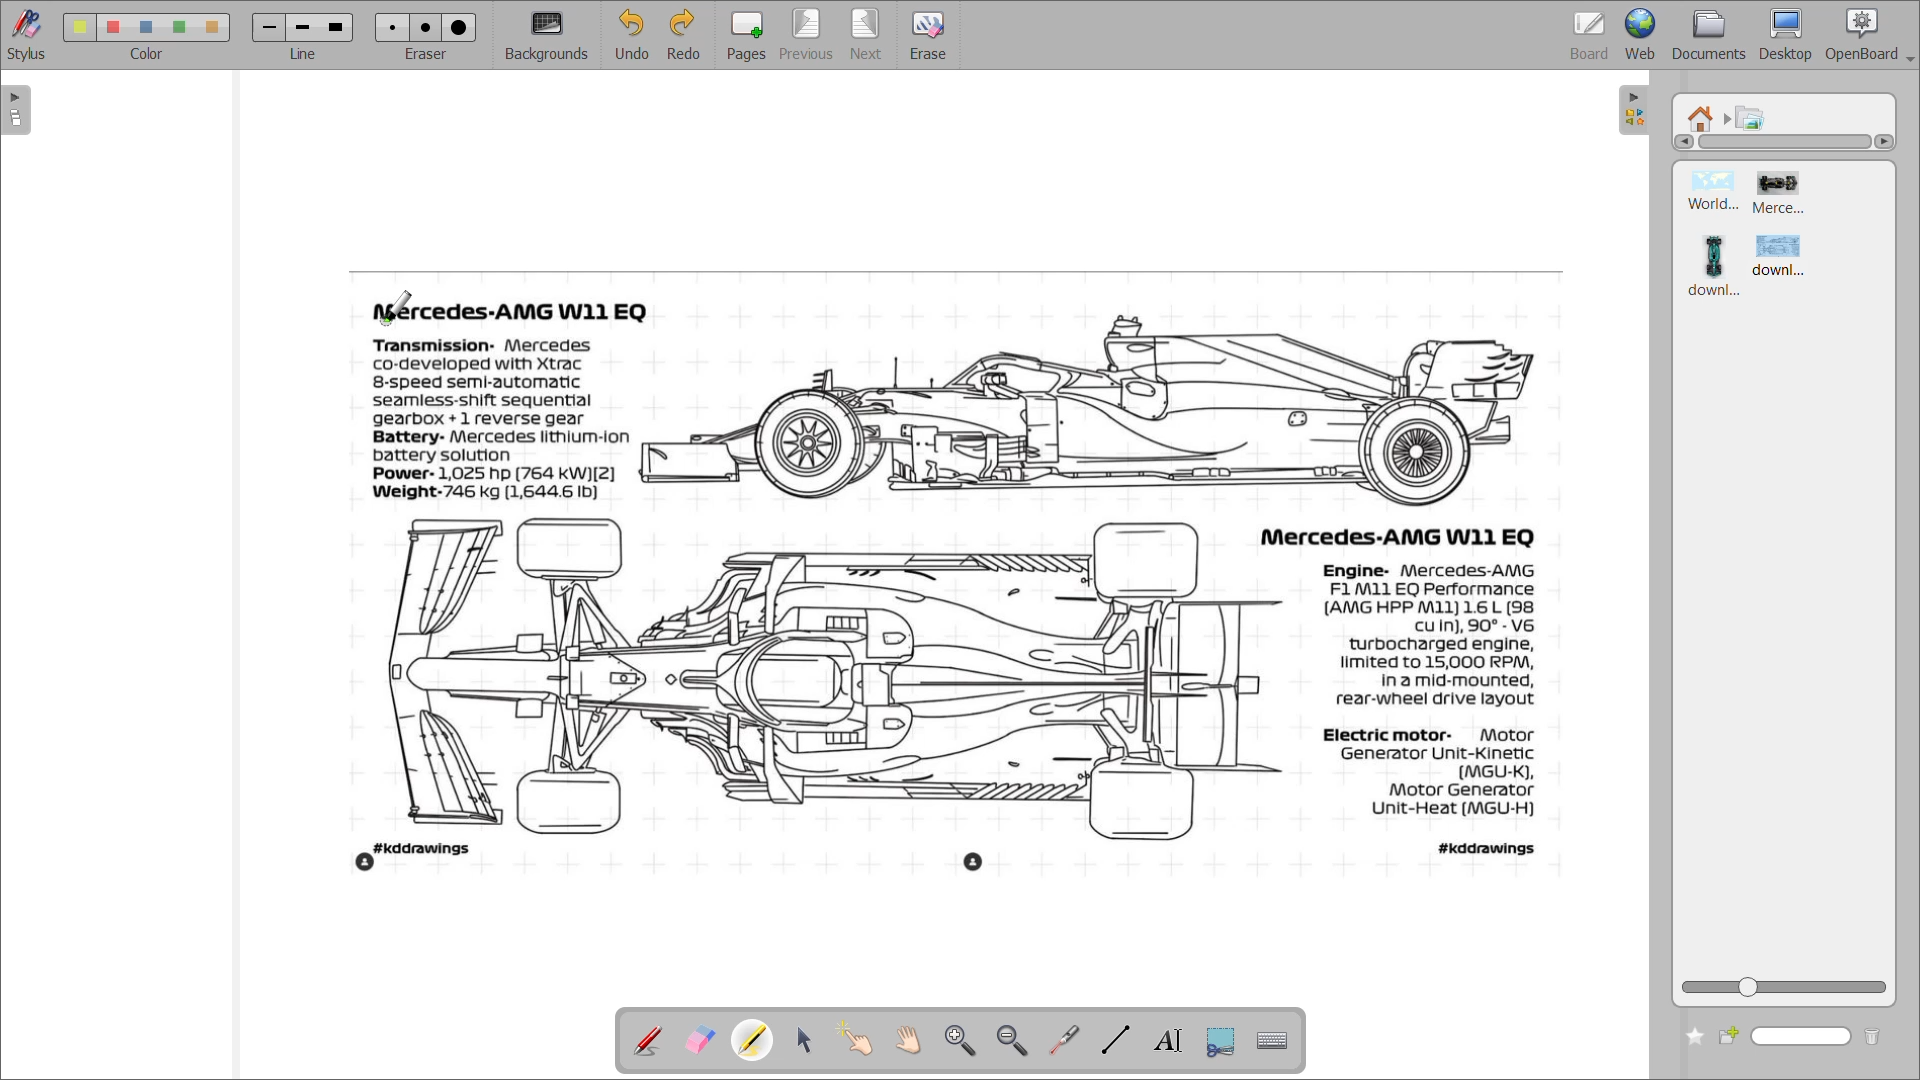  I want to click on add to favourites, so click(1693, 1035).